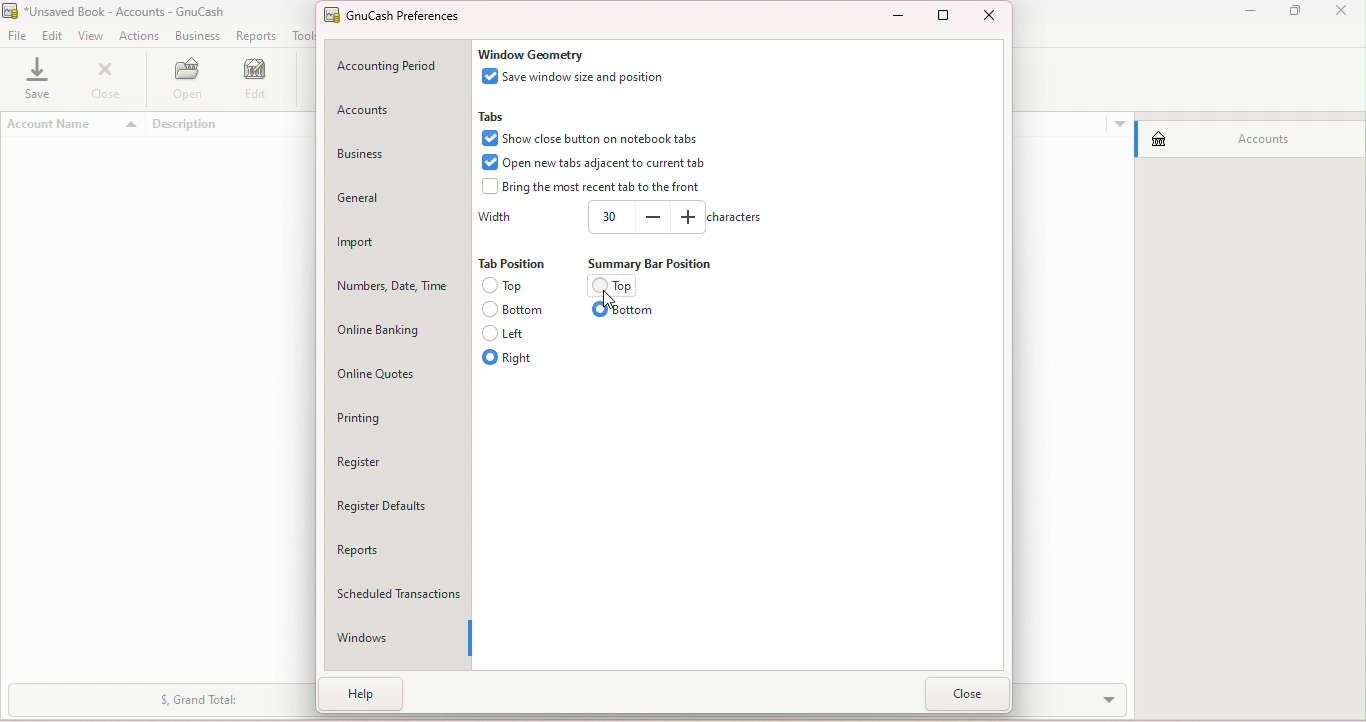 This screenshot has height=722, width=1366. I want to click on Close, so click(991, 15).